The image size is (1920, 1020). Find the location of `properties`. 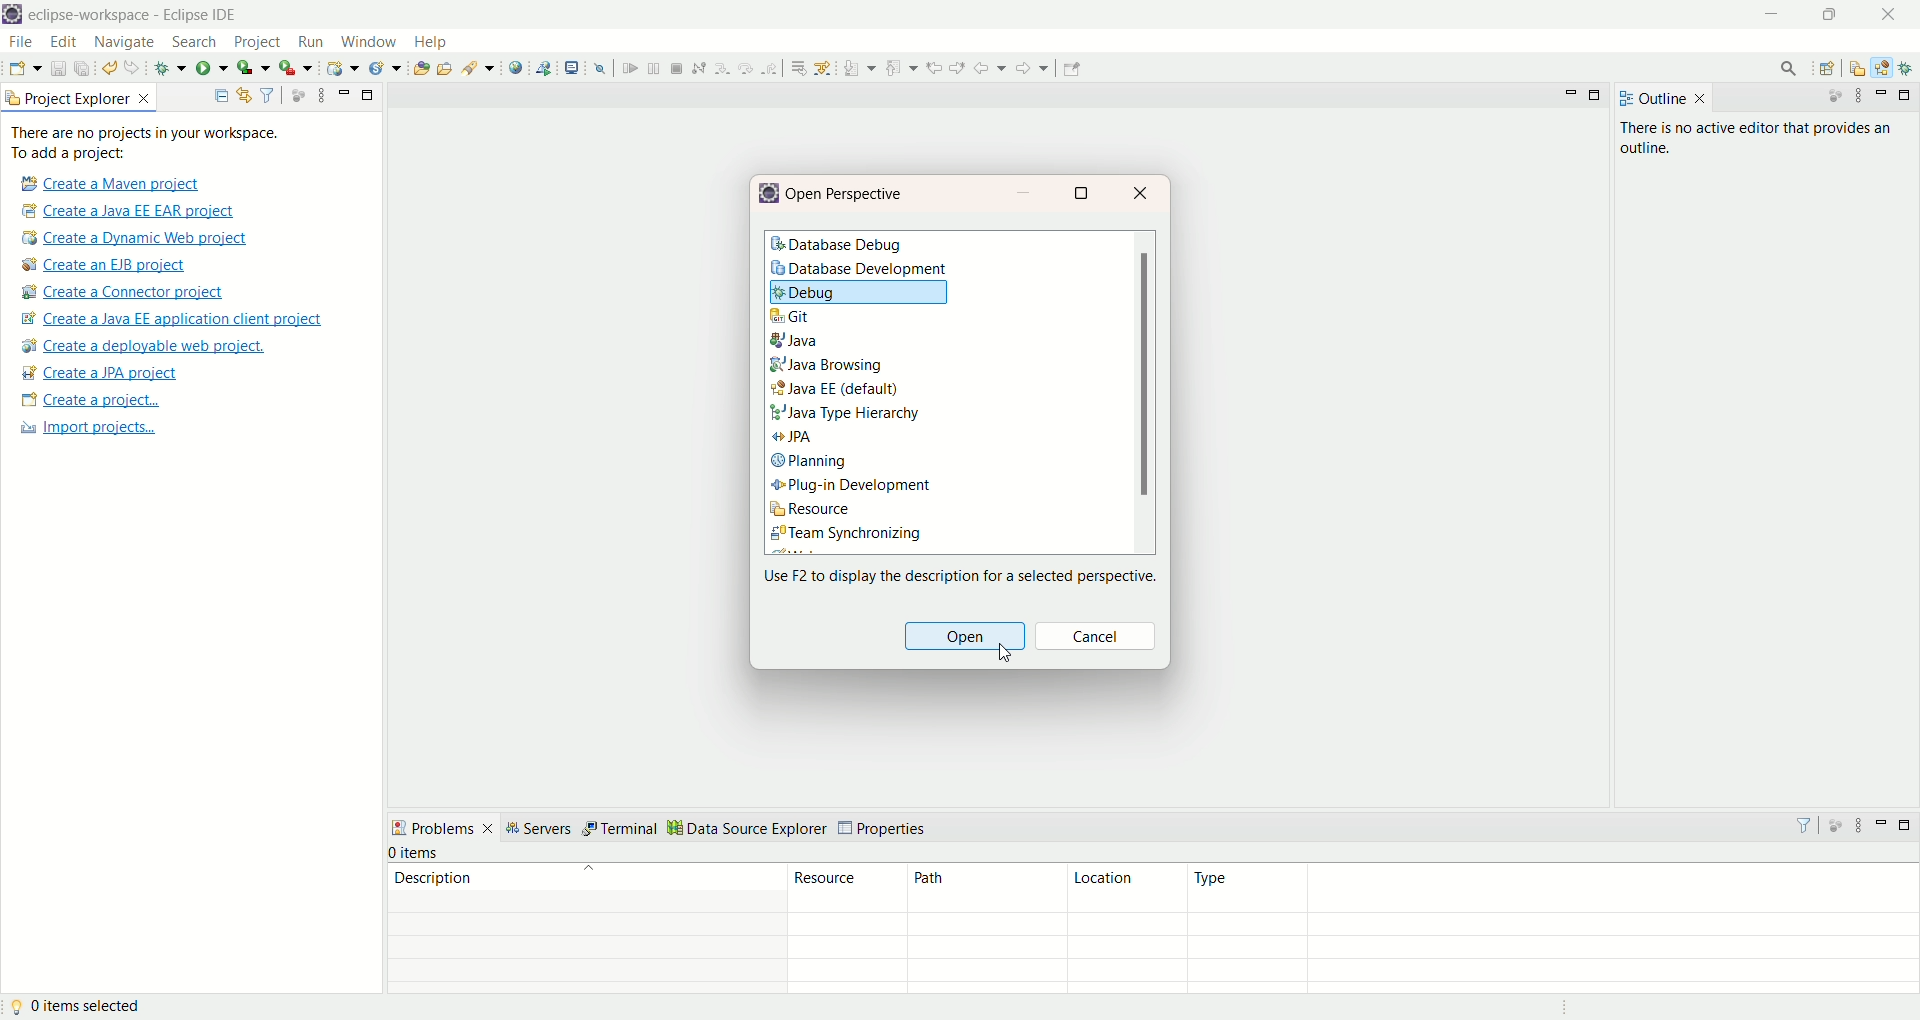

properties is located at coordinates (884, 827).